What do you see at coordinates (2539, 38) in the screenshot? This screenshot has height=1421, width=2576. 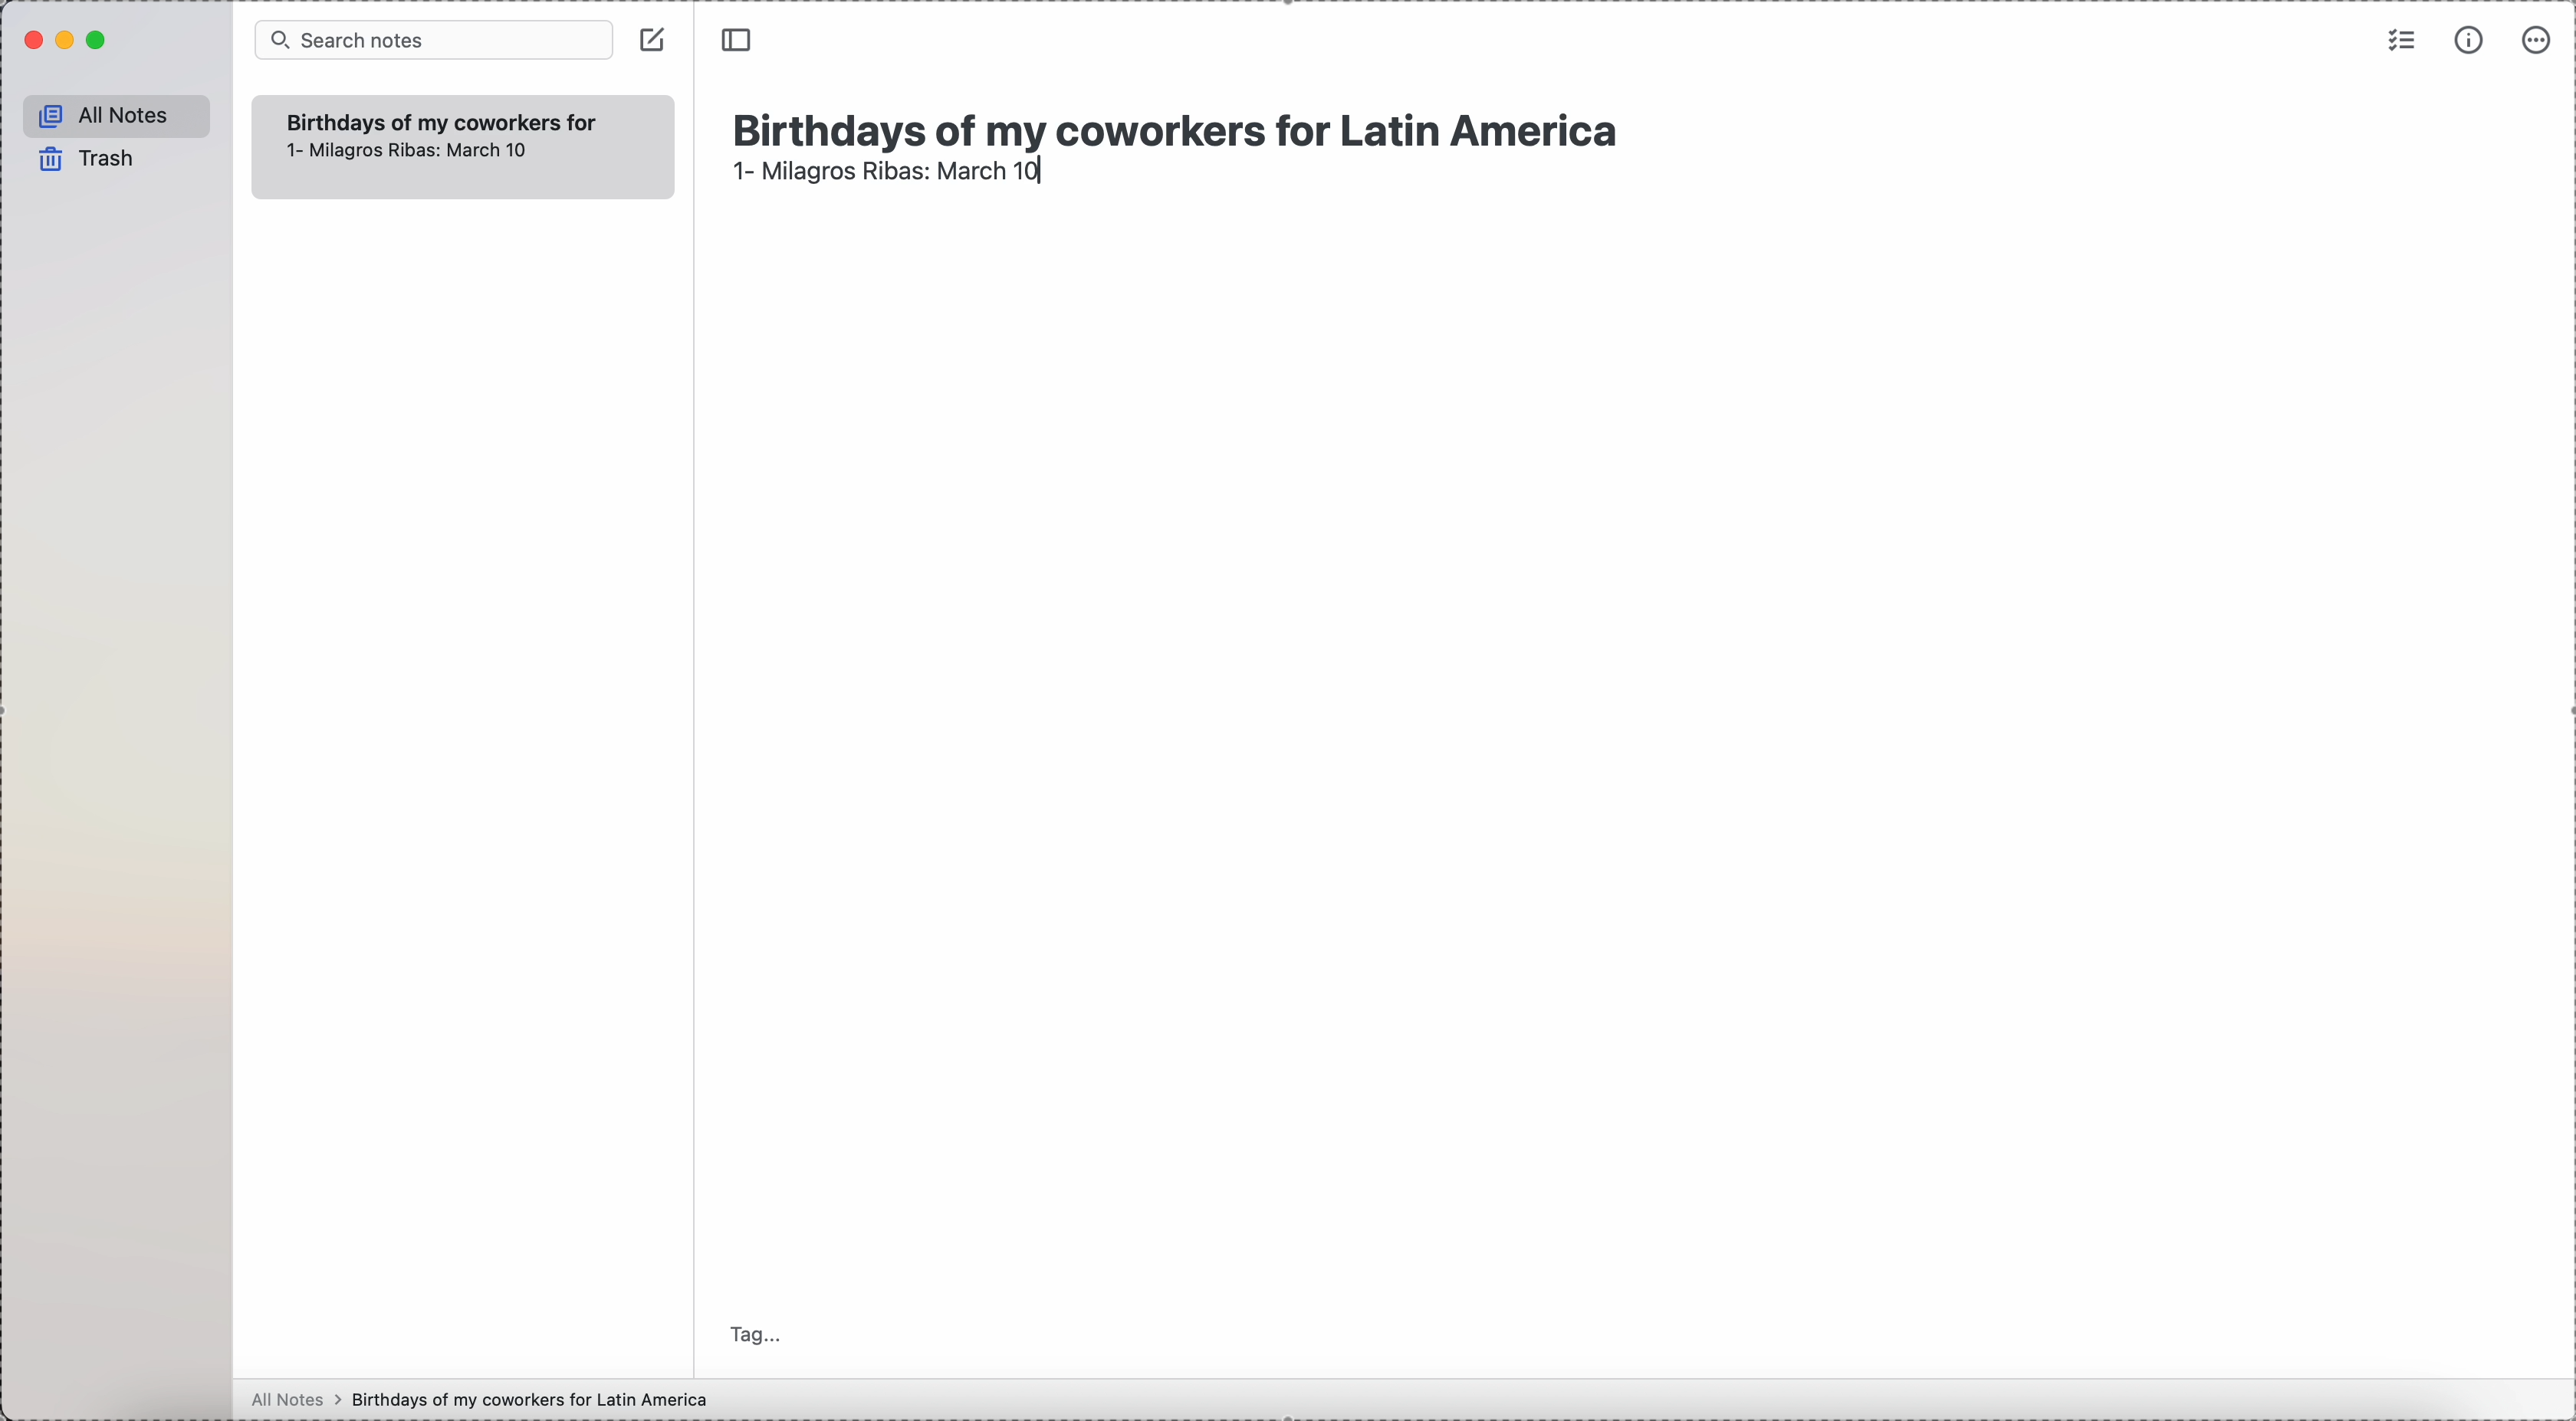 I see `more options` at bounding box center [2539, 38].